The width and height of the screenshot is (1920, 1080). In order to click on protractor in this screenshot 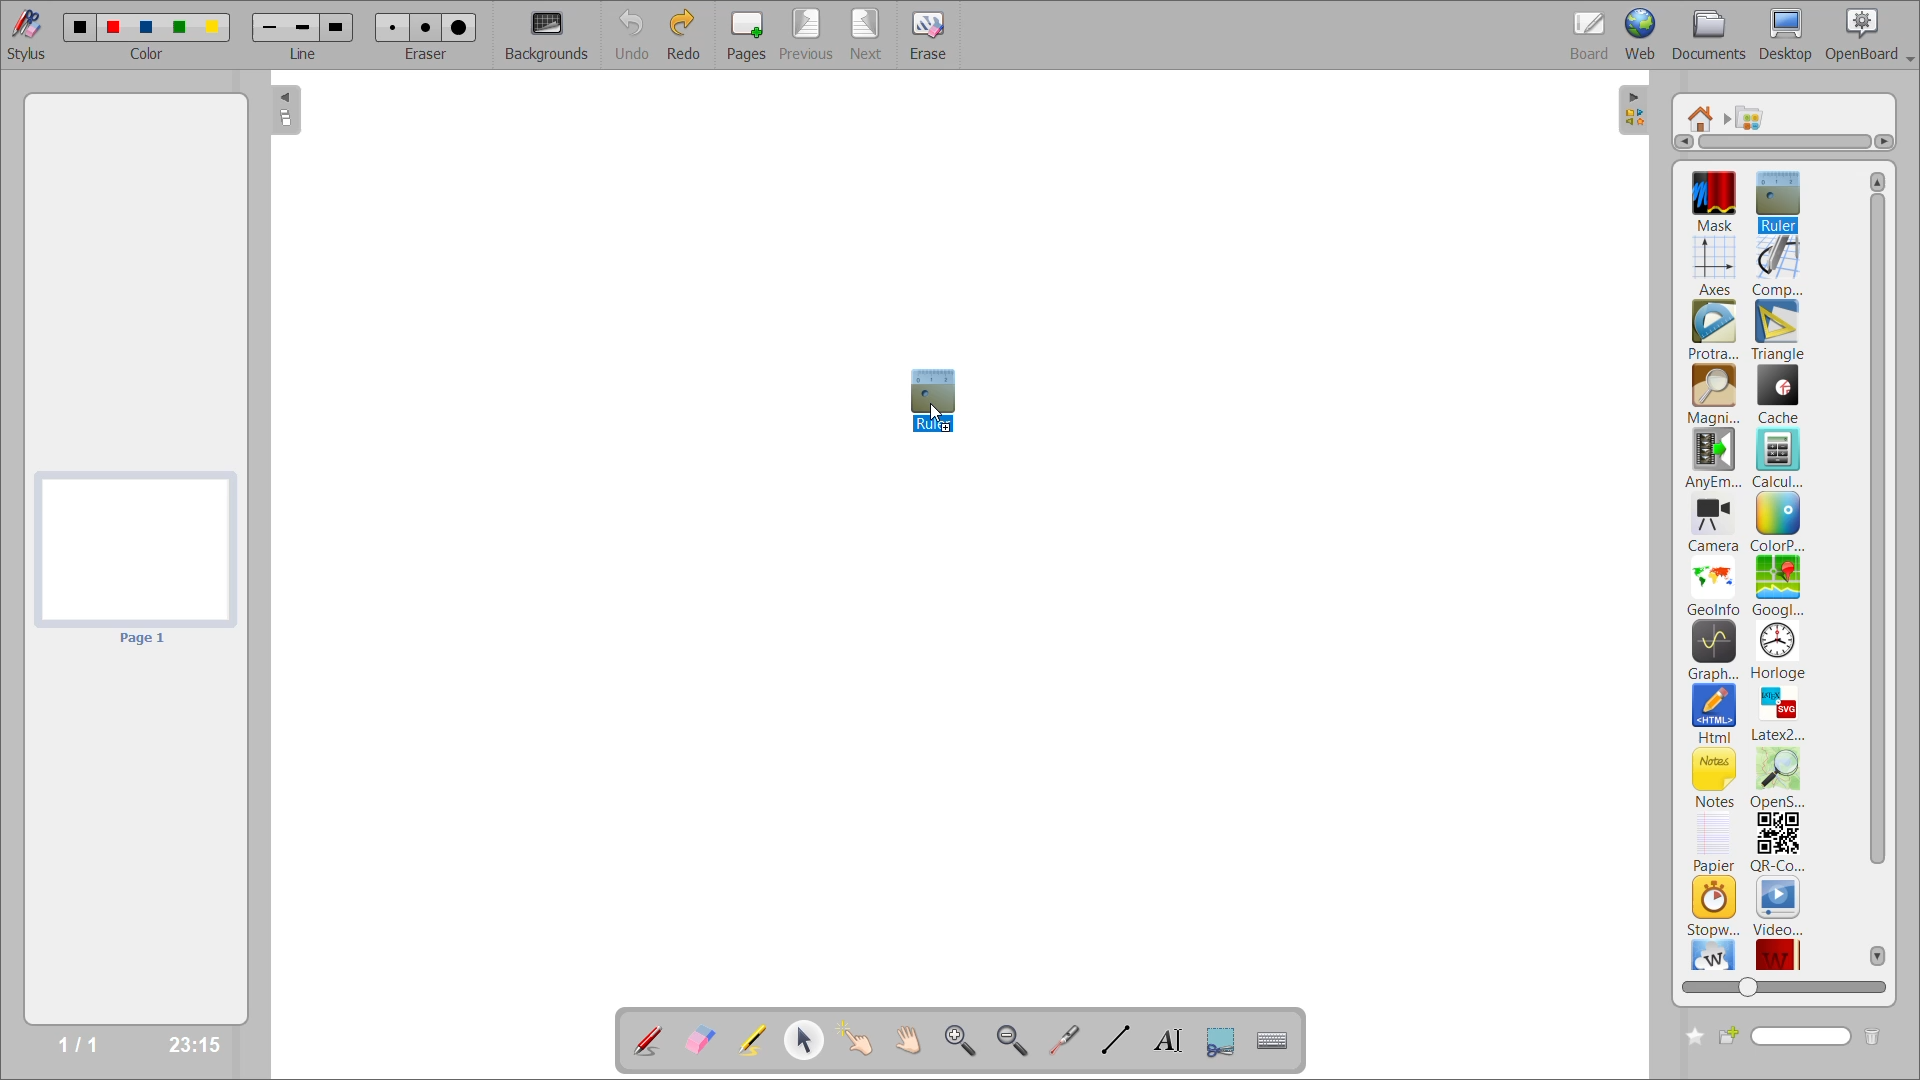, I will do `click(1713, 332)`.